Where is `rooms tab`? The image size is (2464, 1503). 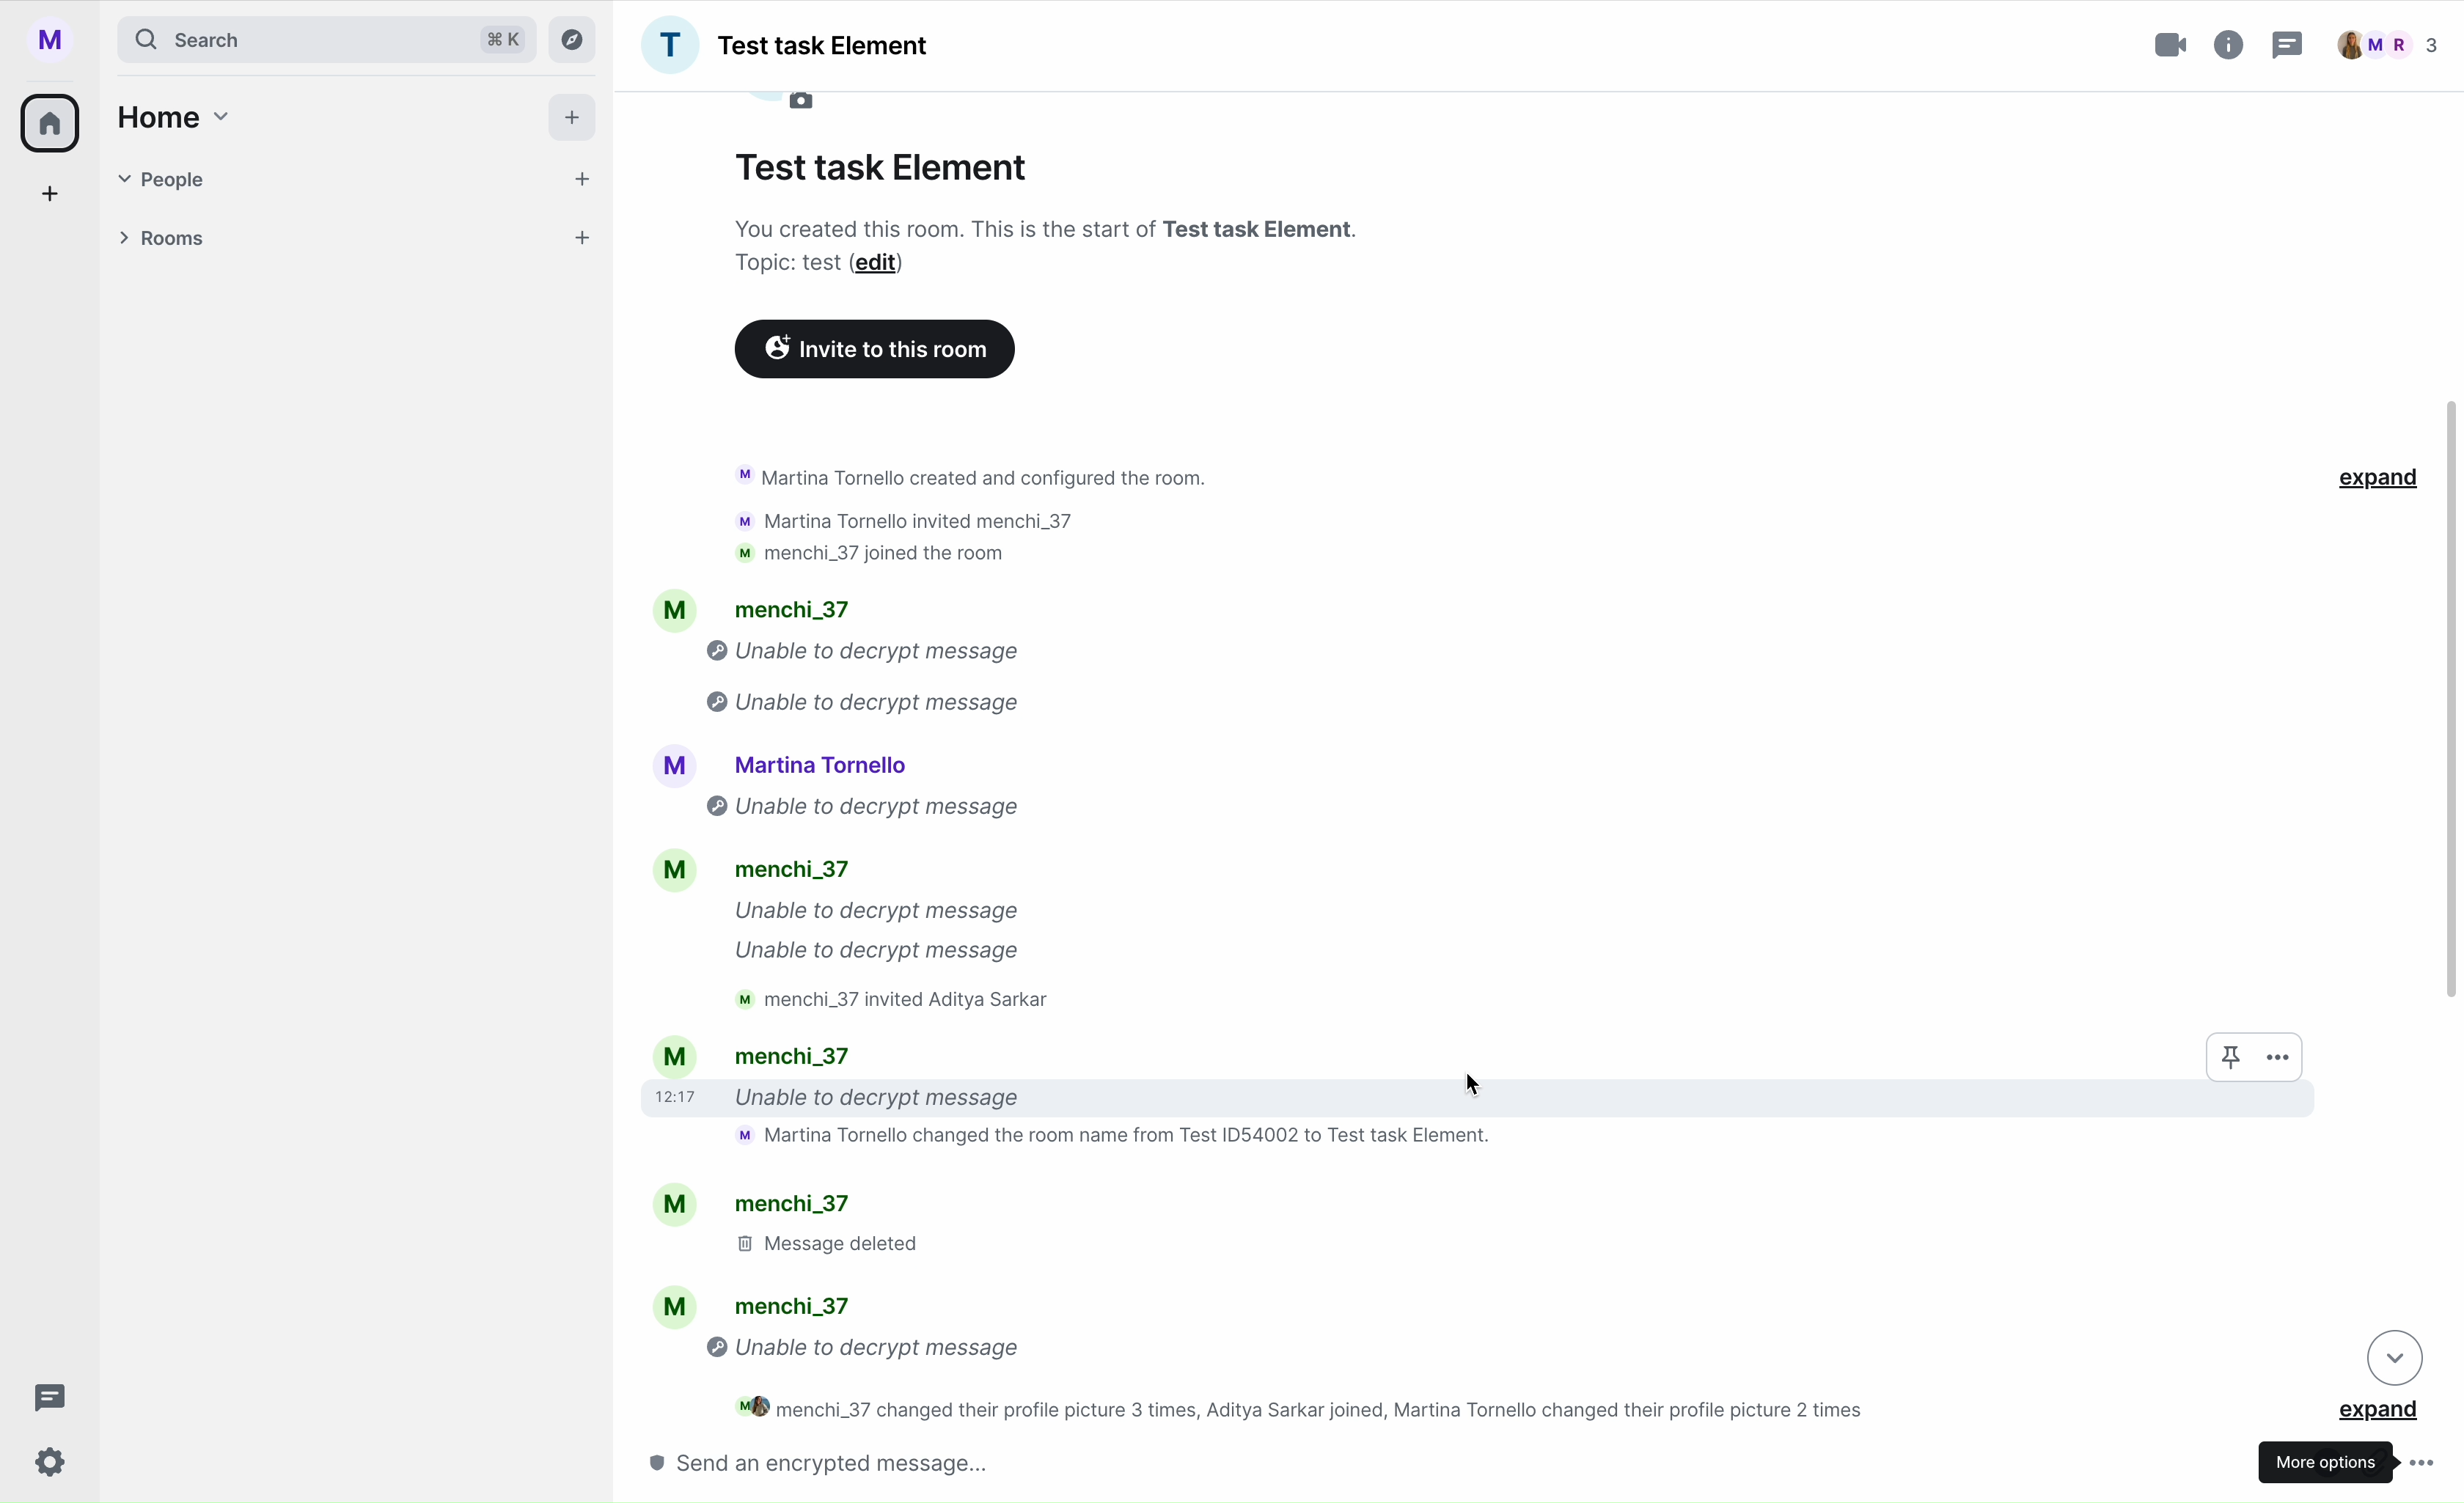 rooms tab is located at coordinates (349, 241).